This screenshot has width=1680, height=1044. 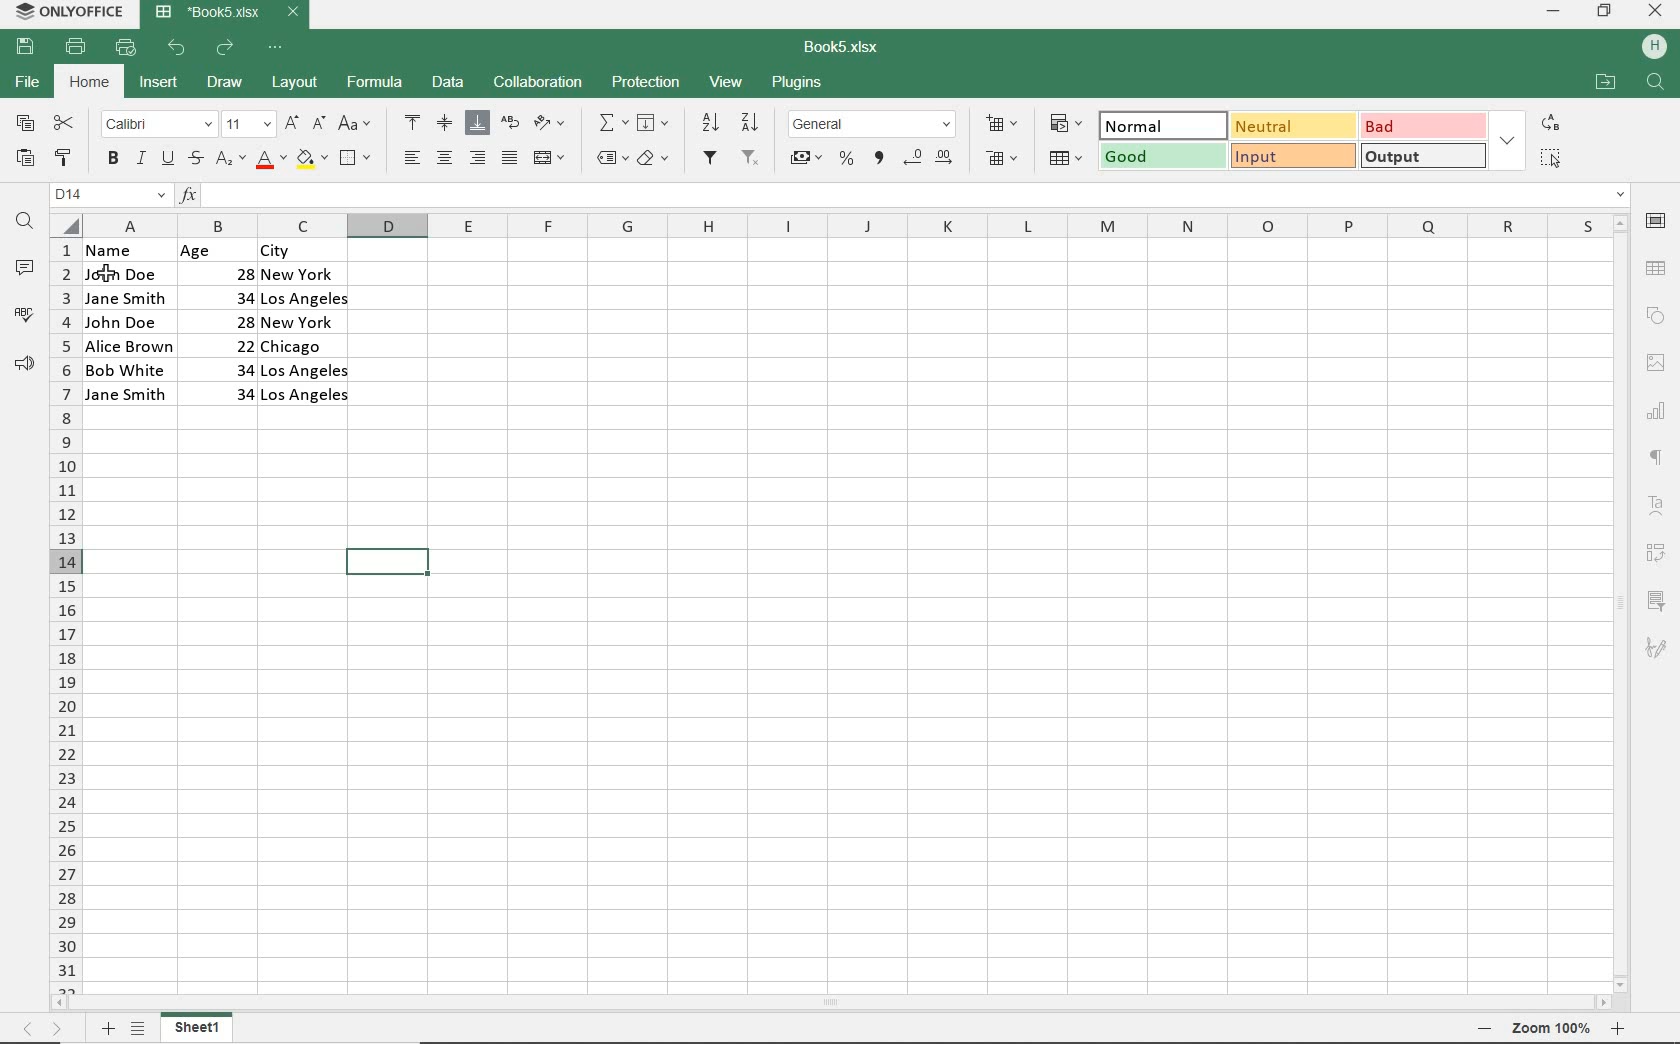 I want to click on COLUMNS, so click(x=65, y=615).